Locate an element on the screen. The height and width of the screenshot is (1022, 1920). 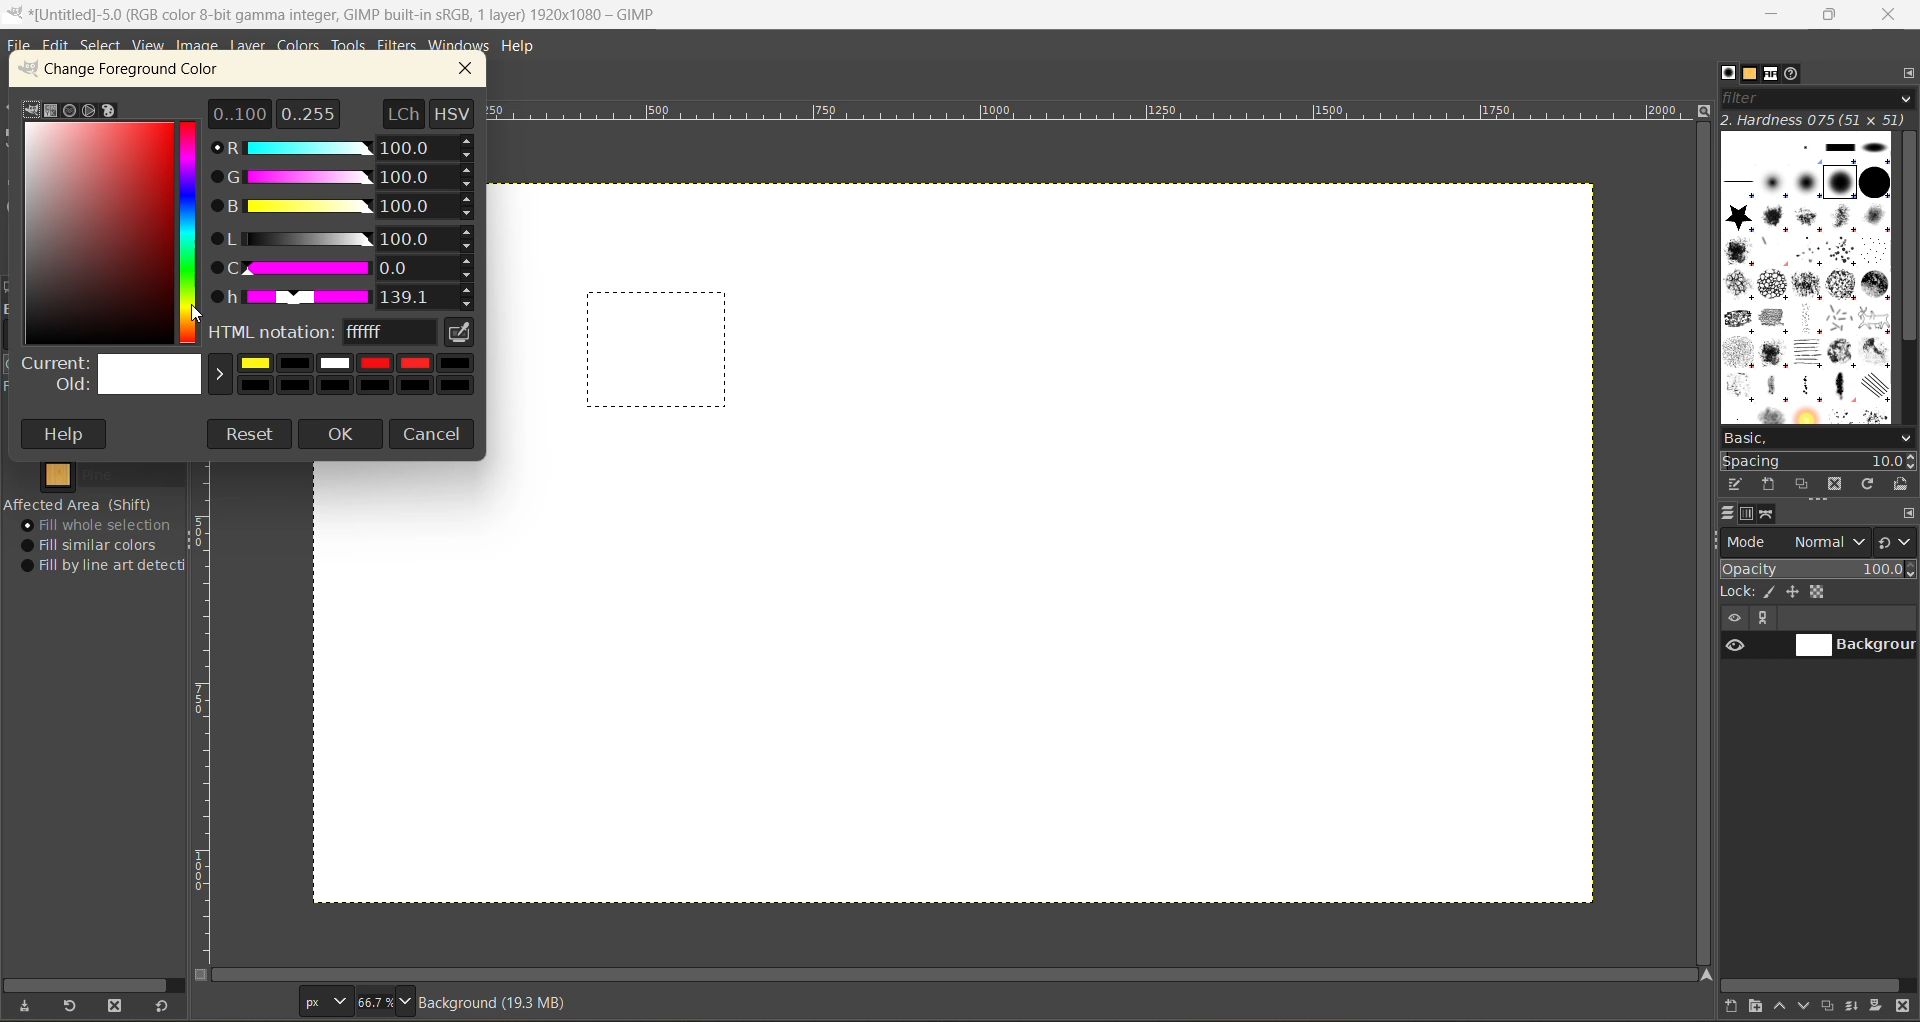
metadata is located at coordinates (503, 1002).